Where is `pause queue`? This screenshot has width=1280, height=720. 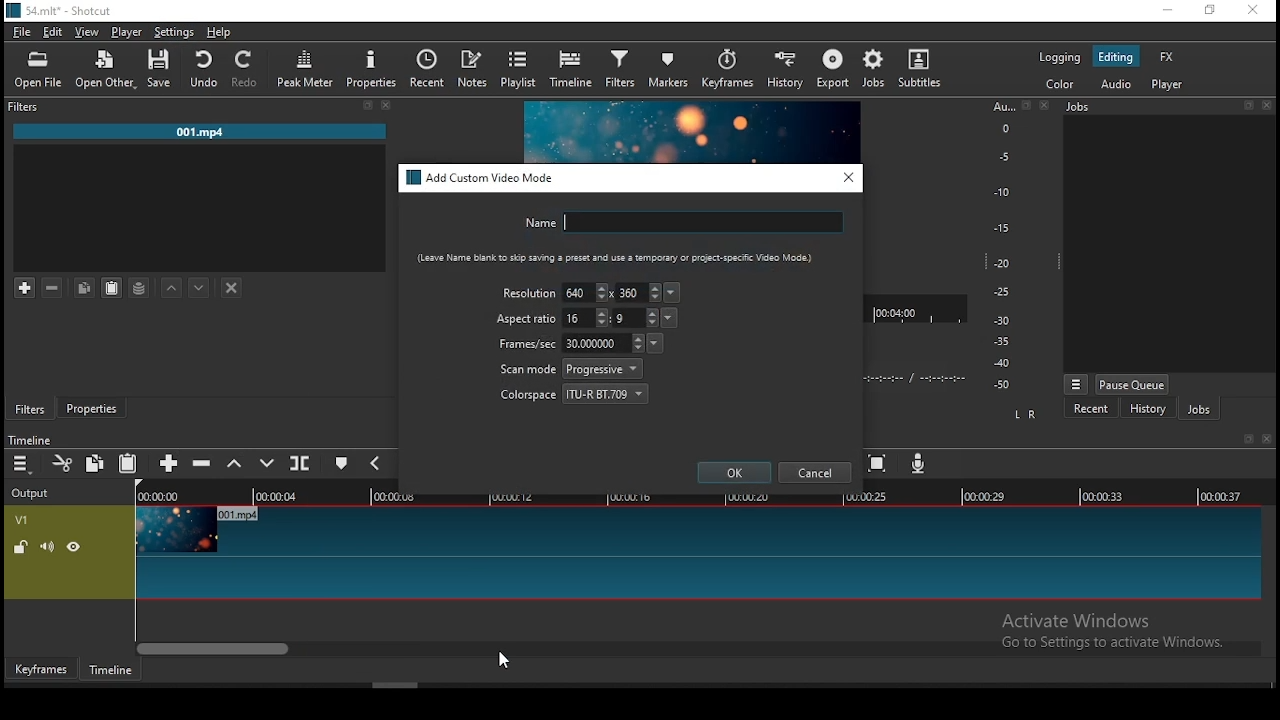 pause queue is located at coordinates (1132, 384).